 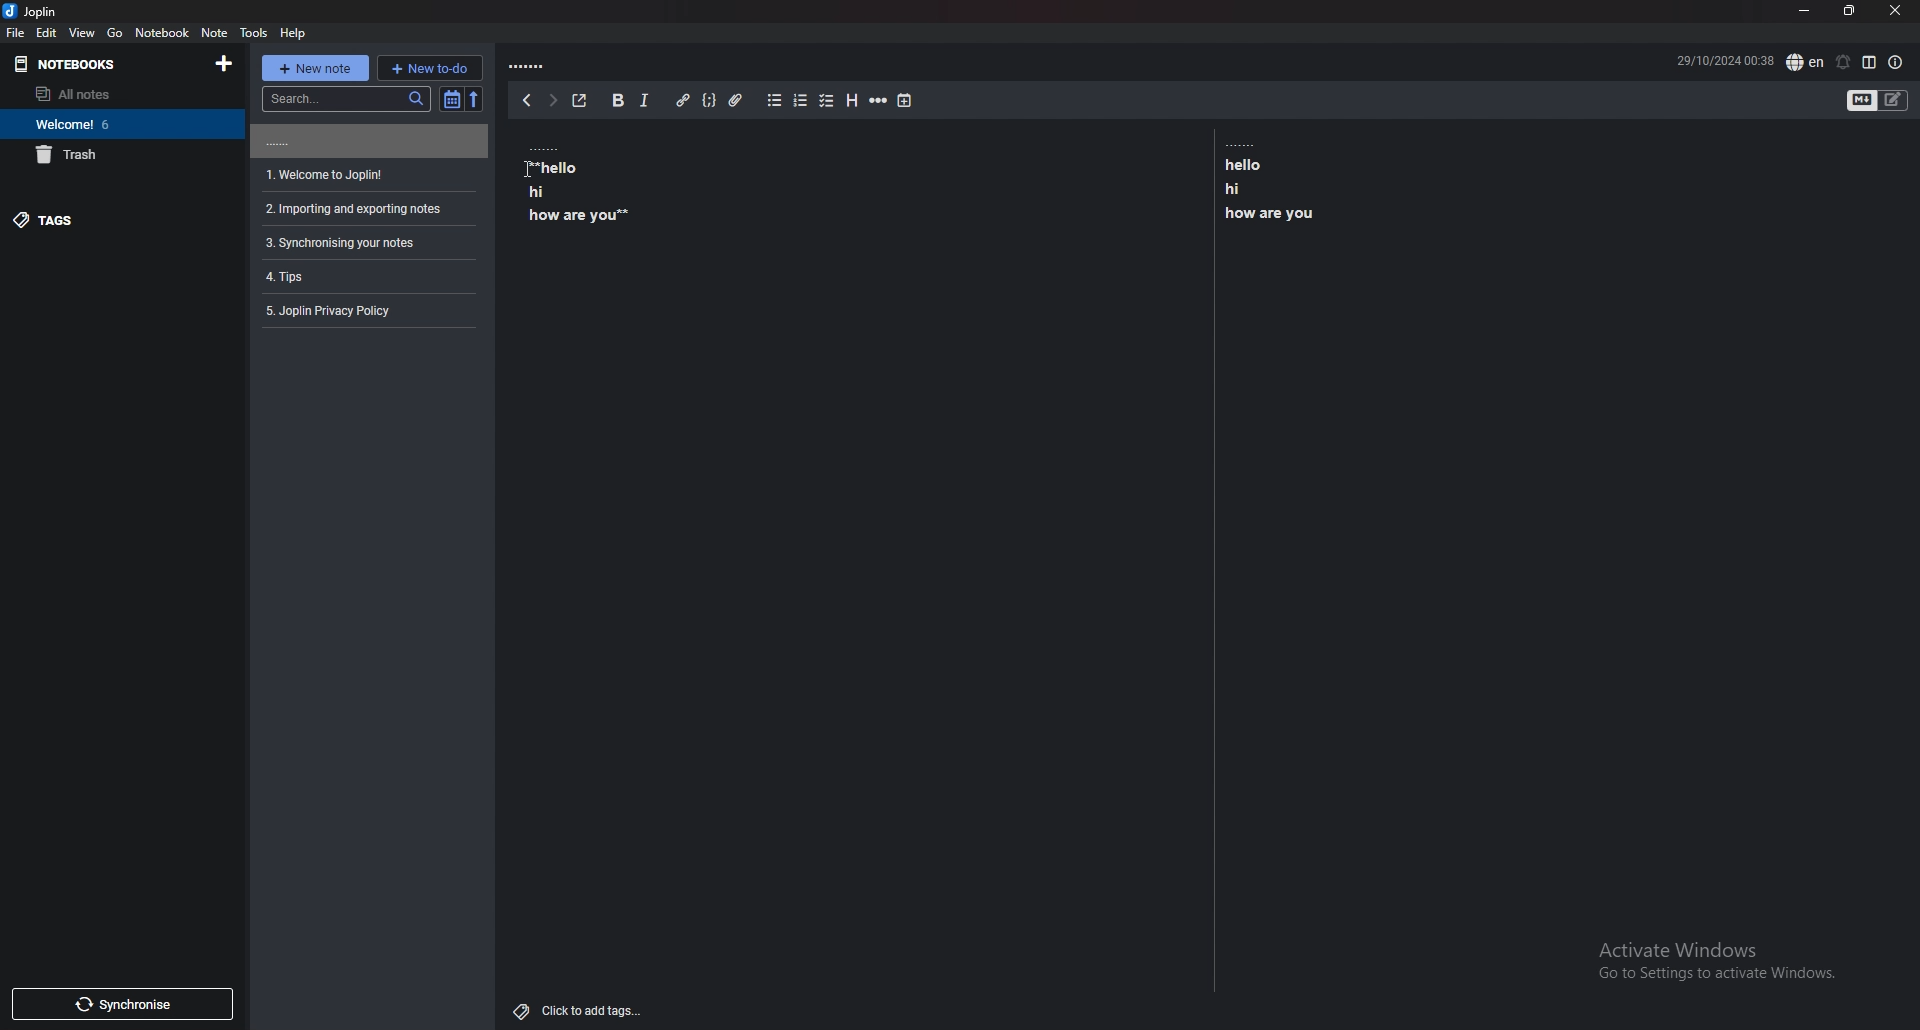 What do you see at coordinates (521, 165) in the screenshot?
I see `` at bounding box center [521, 165].